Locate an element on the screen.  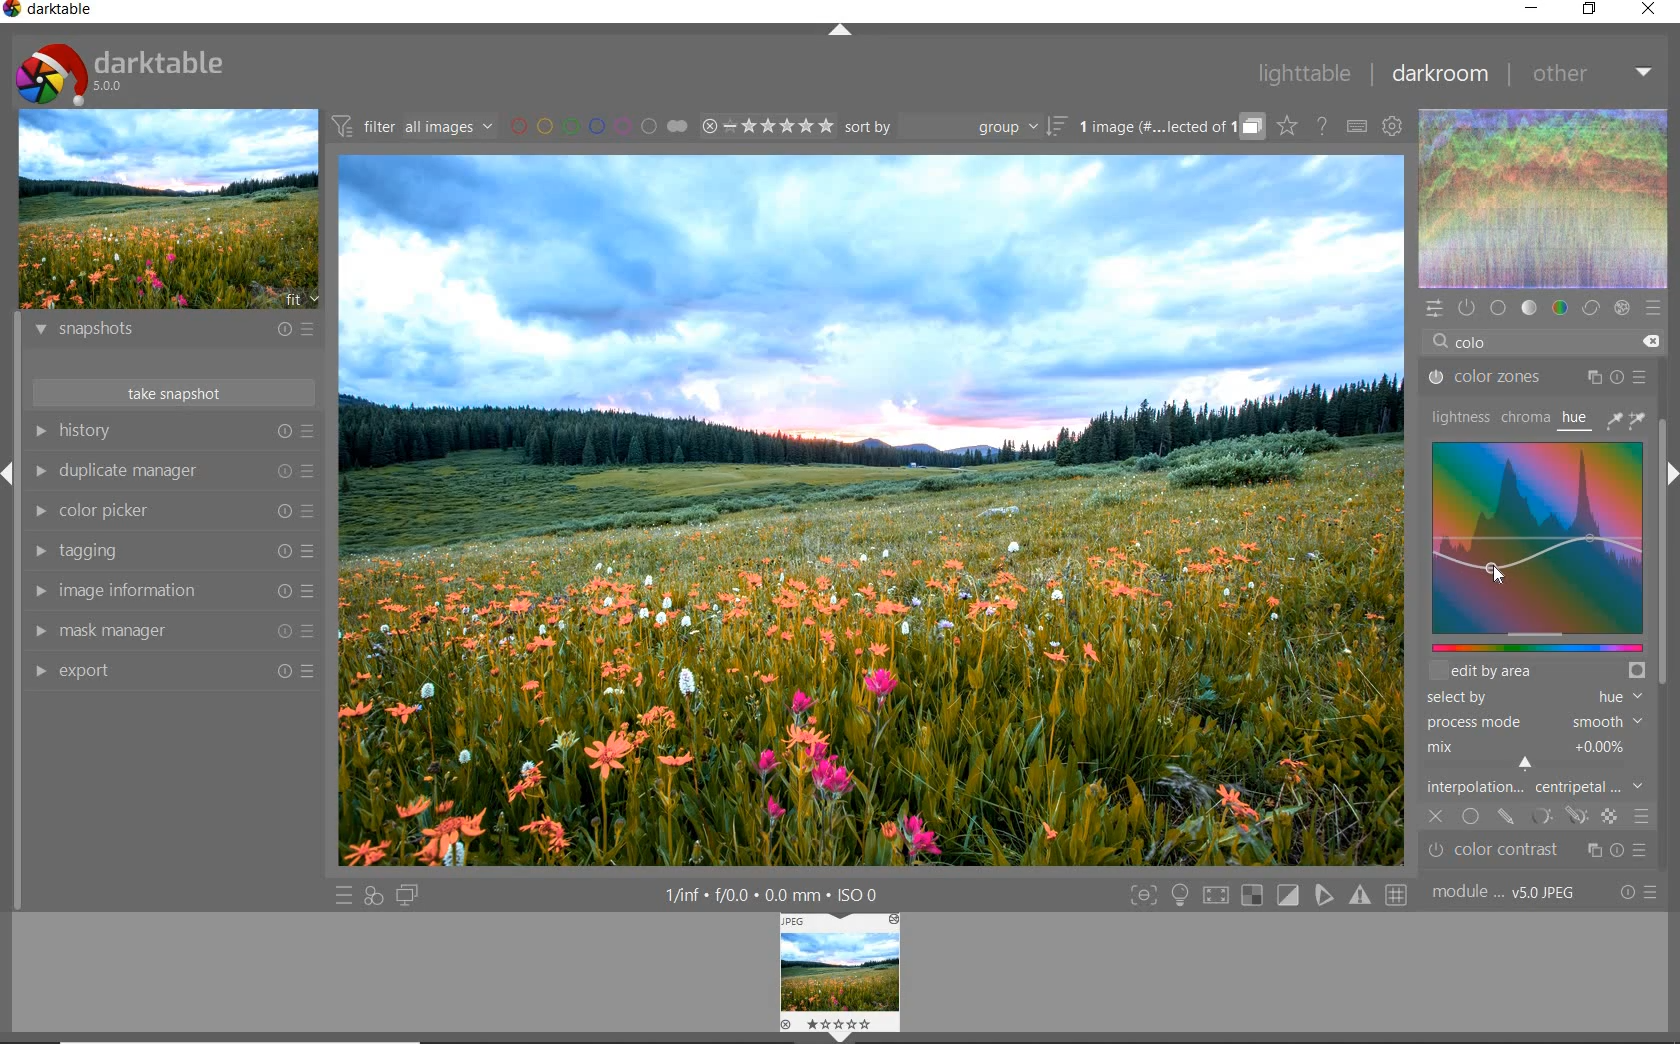
show only active modules is located at coordinates (1465, 306).